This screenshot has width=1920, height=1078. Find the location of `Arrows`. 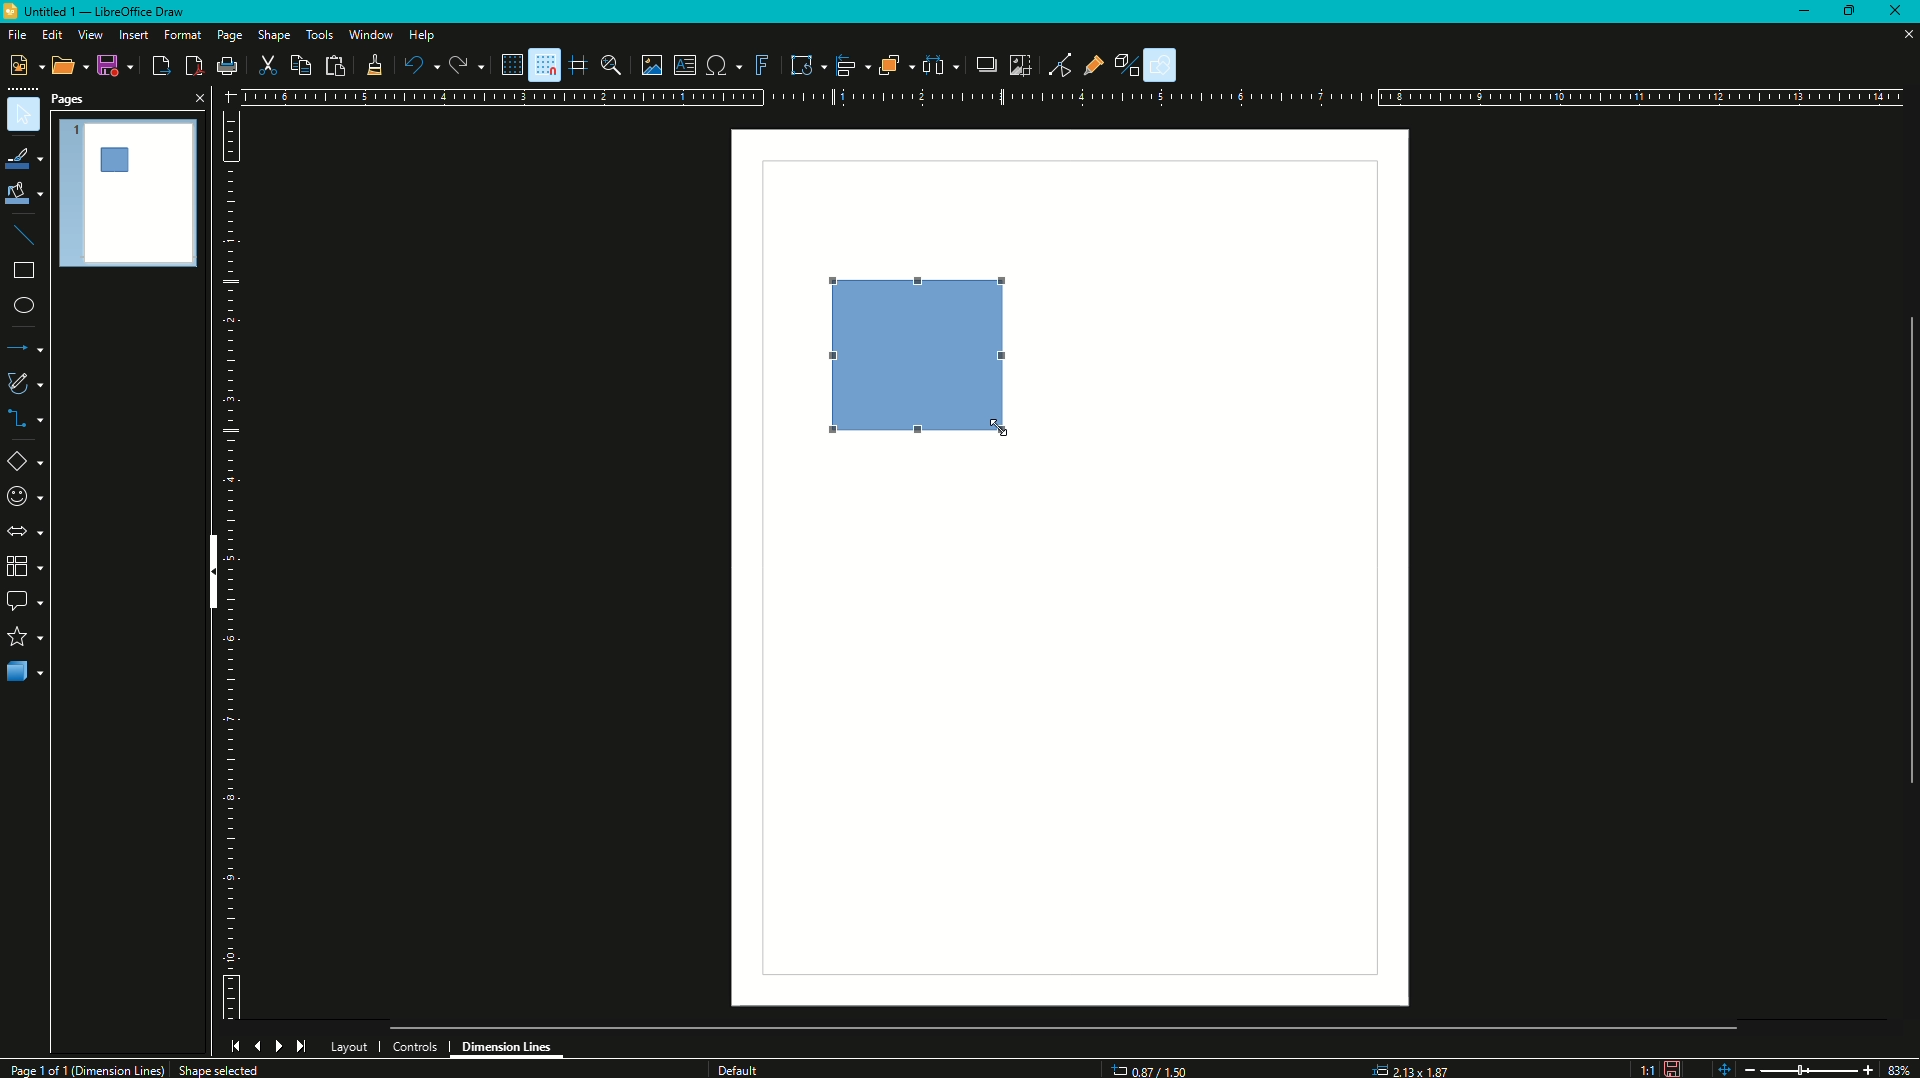

Arrows is located at coordinates (24, 531).